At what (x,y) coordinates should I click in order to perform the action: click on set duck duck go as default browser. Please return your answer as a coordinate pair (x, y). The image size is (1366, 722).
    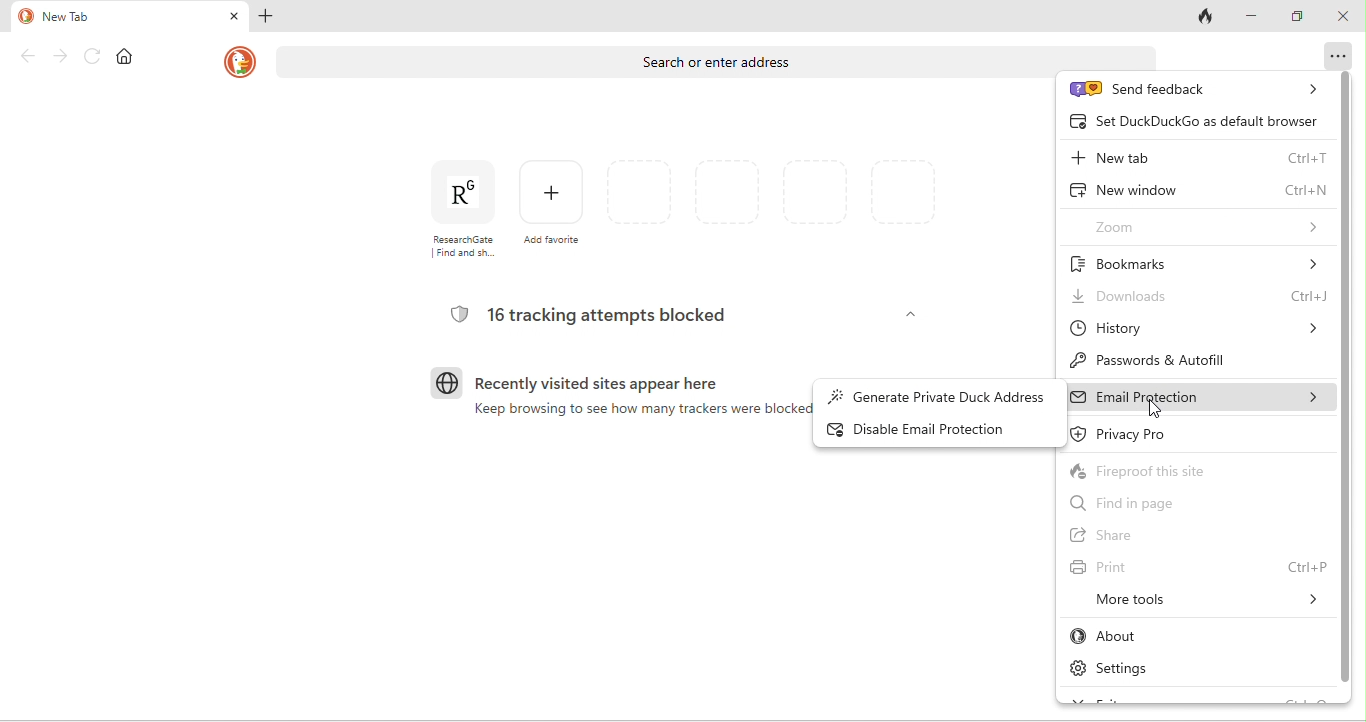
    Looking at the image, I should click on (1197, 123).